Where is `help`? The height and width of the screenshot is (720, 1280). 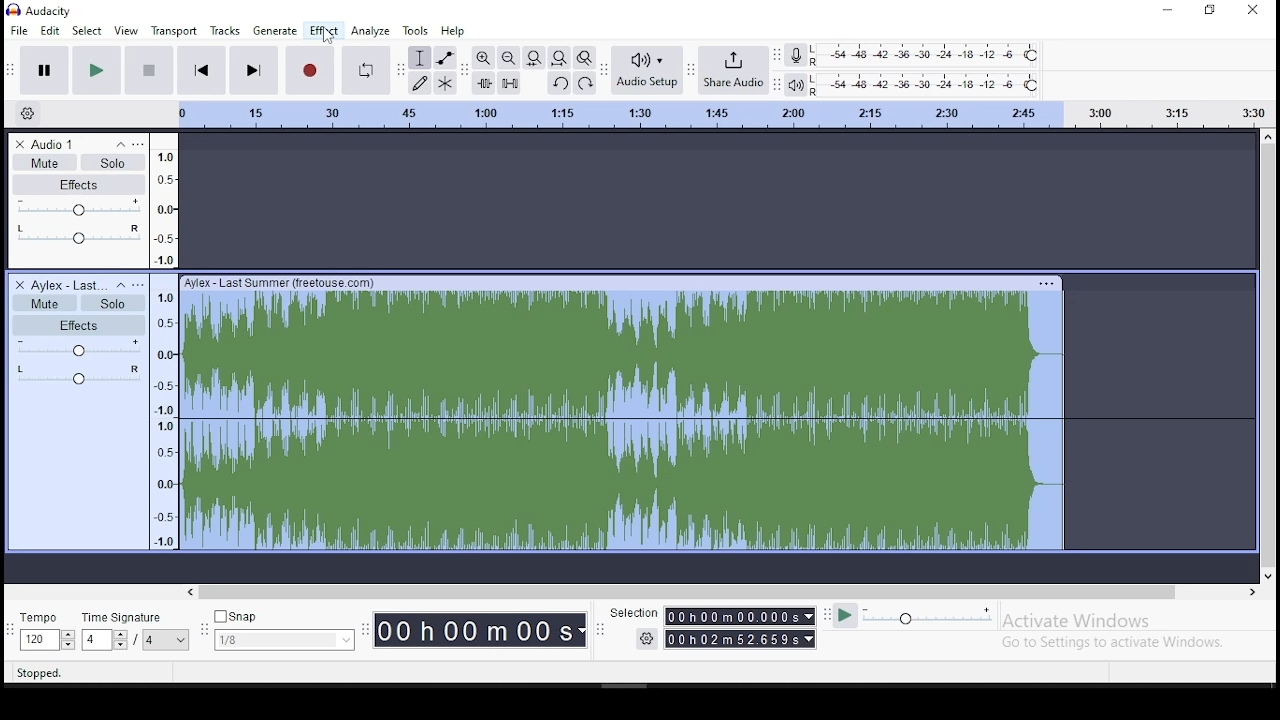 help is located at coordinates (453, 32).